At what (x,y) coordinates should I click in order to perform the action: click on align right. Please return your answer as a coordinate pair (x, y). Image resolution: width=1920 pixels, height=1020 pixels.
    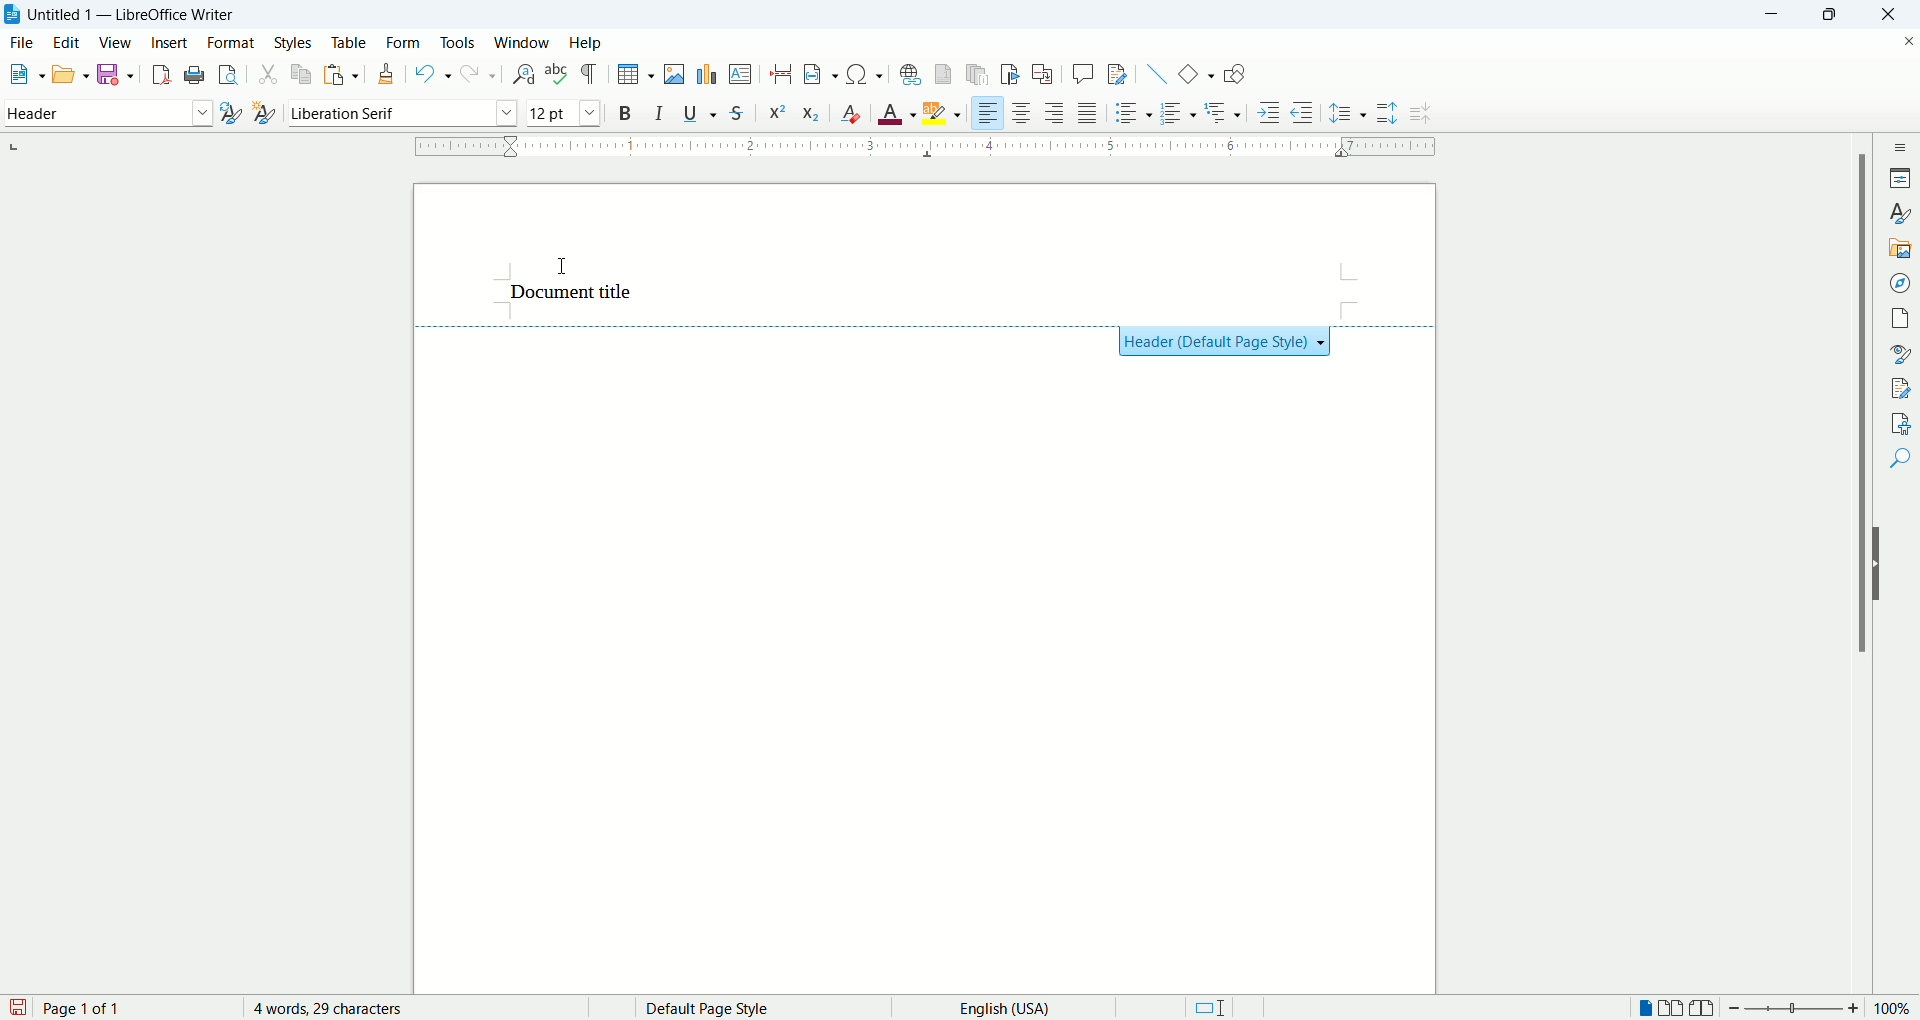
    Looking at the image, I should click on (1054, 114).